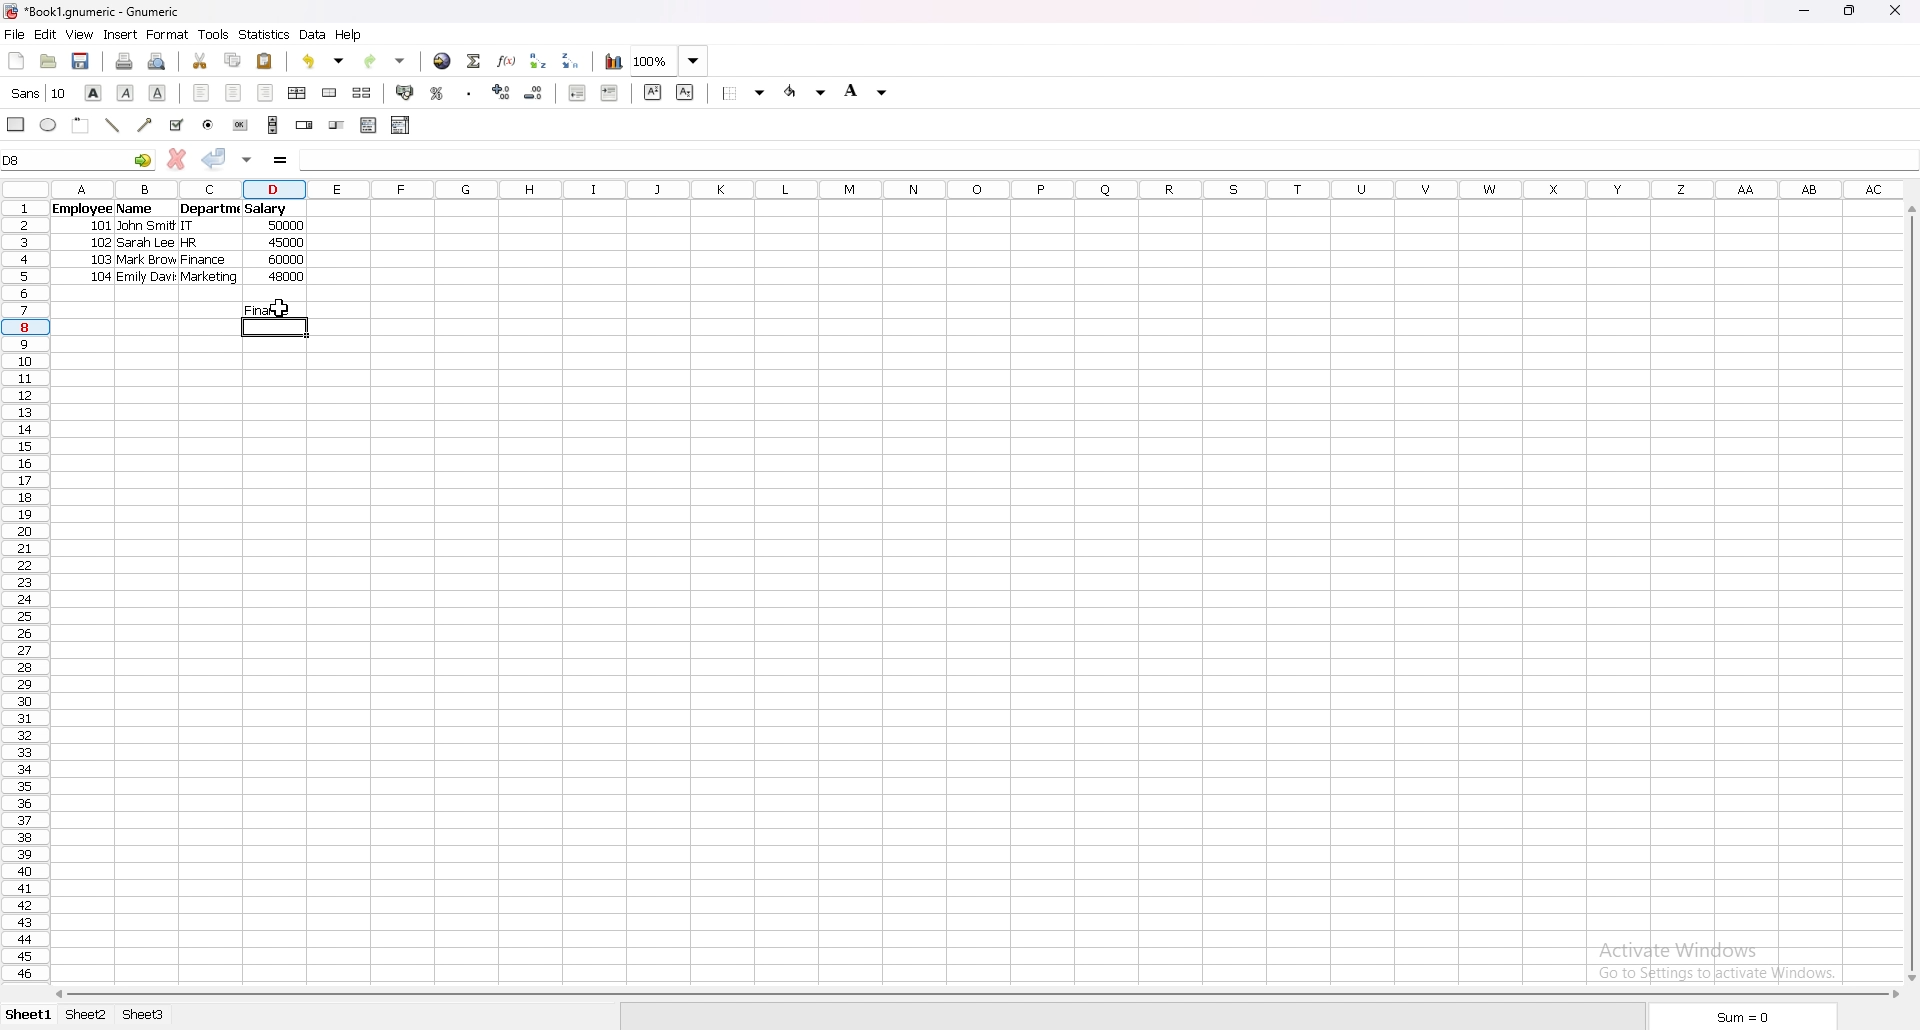 This screenshot has width=1920, height=1030. What do you see at coordinates (324, 61) in the screenshot?
I see `undo` at bounding box center [324, 61].